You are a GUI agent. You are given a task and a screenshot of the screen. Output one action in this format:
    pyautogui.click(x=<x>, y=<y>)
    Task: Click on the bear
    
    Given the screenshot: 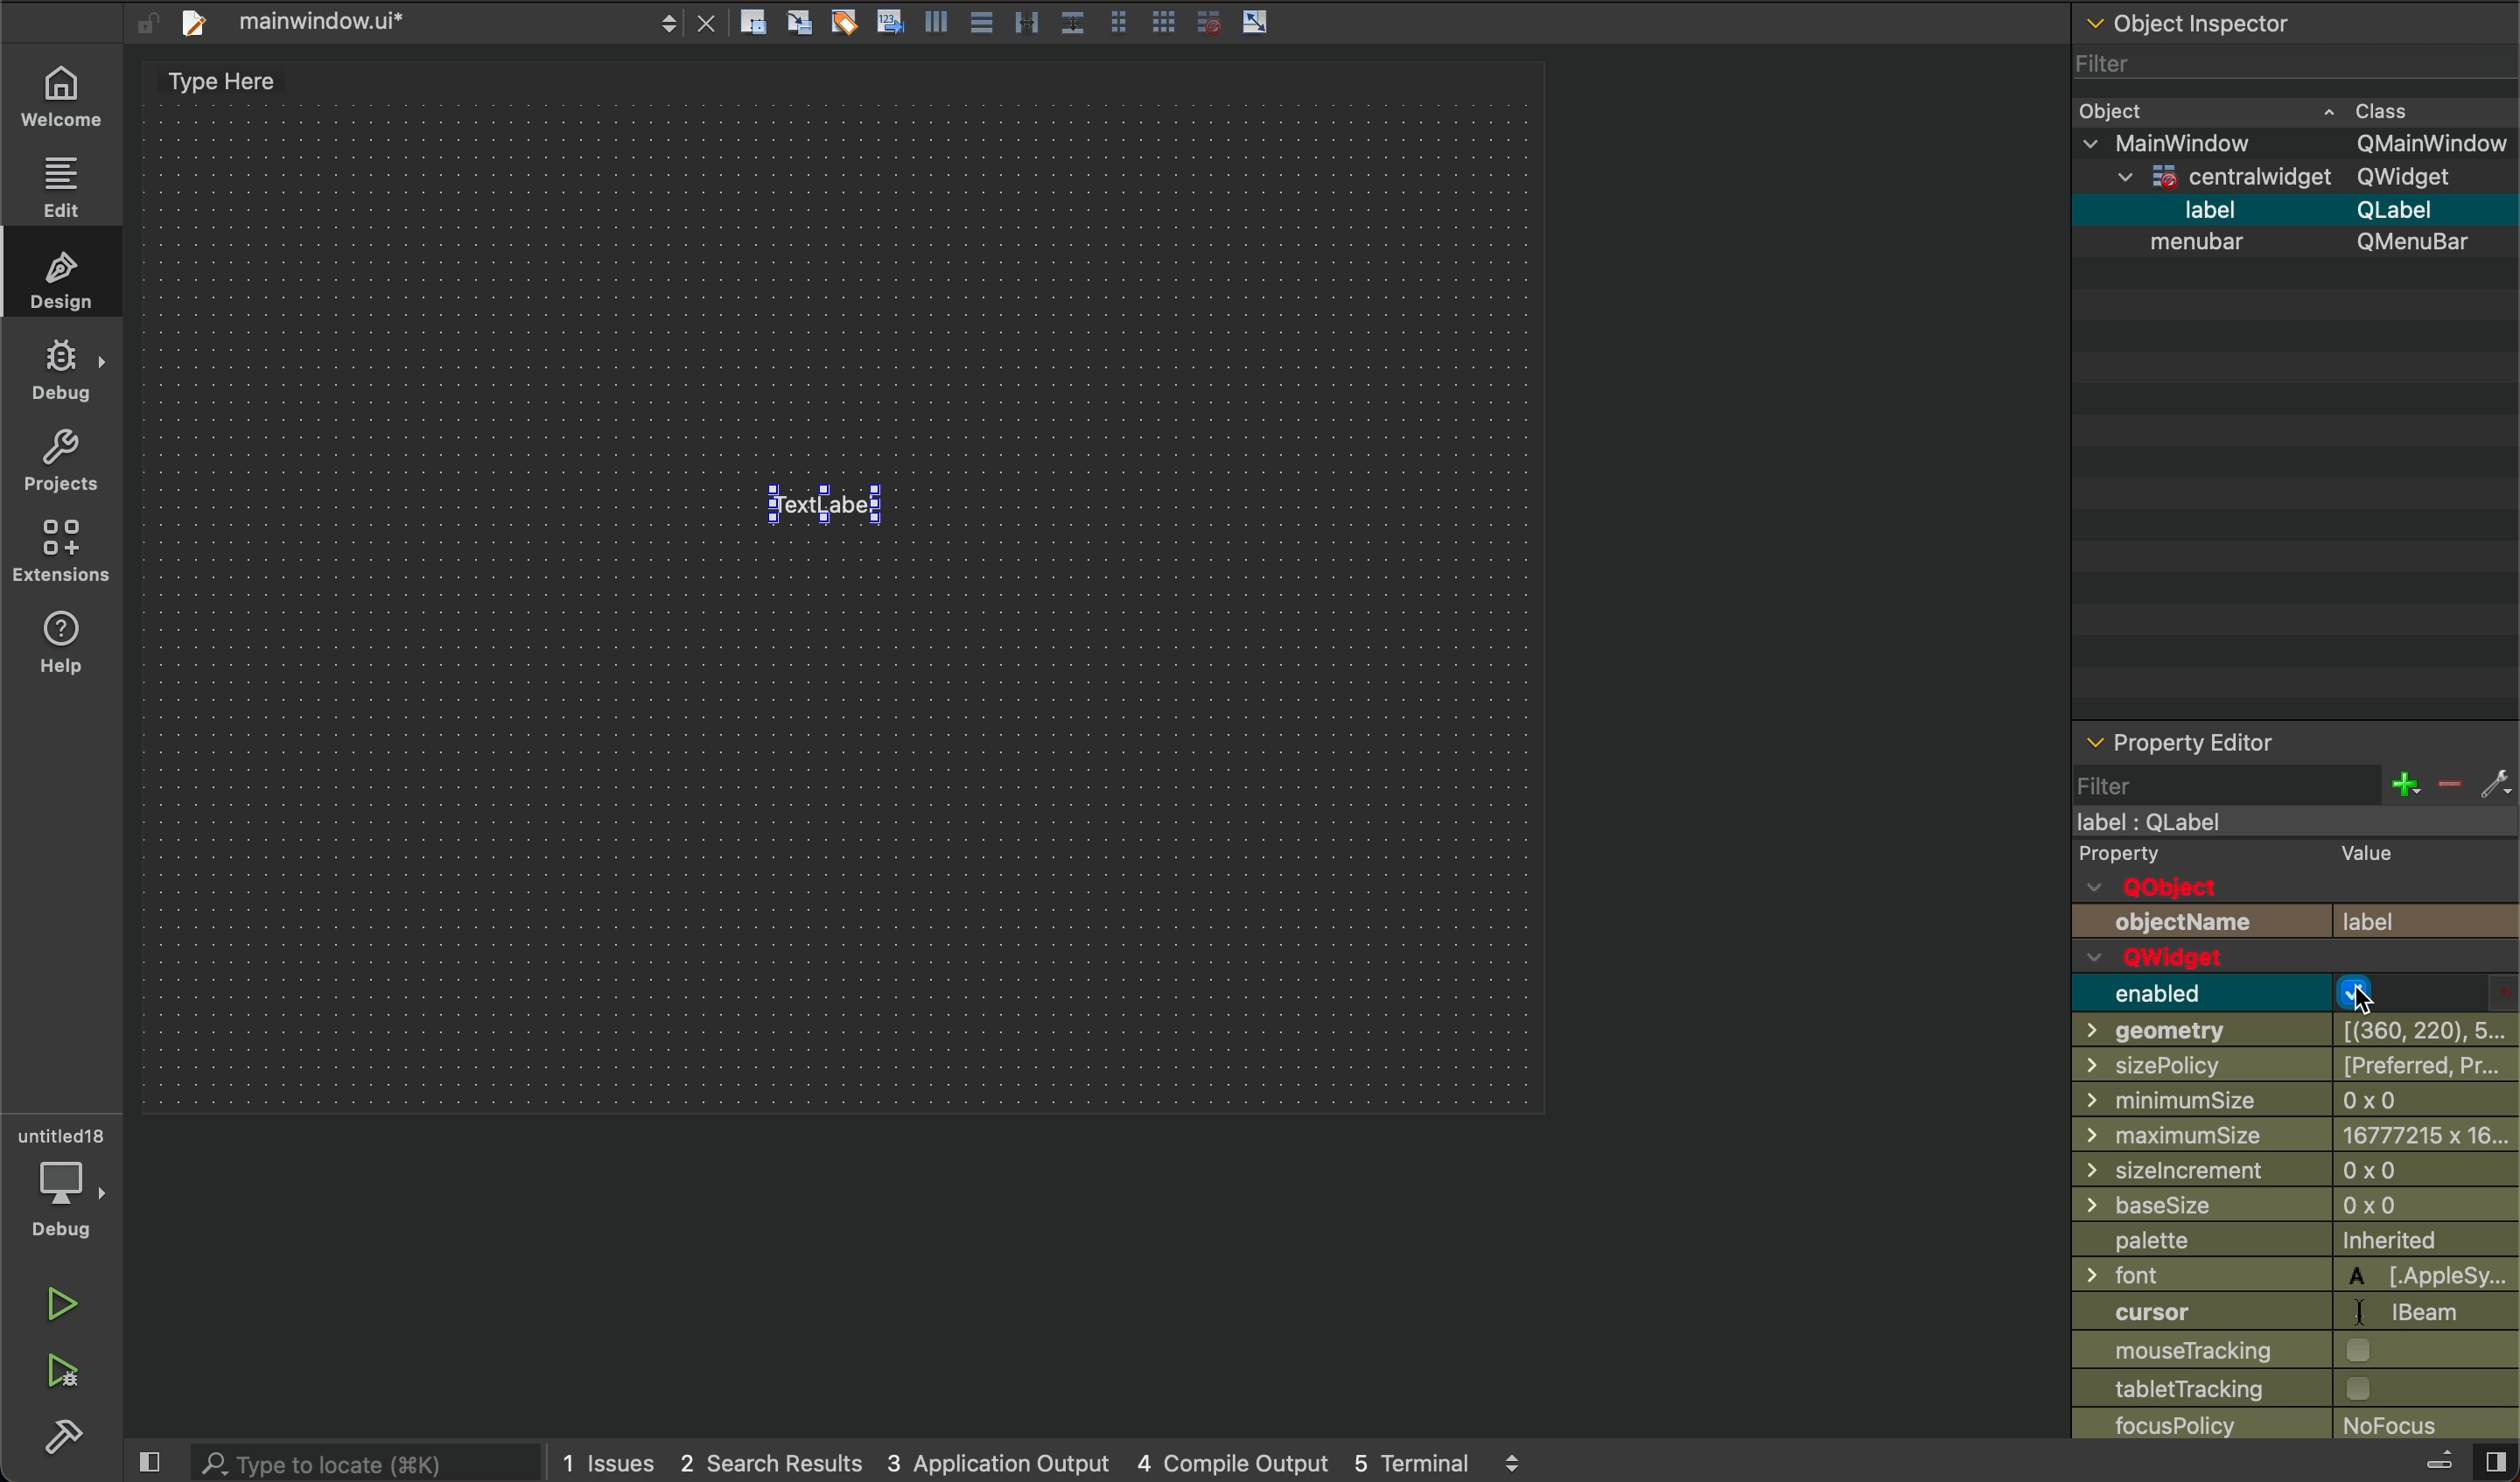 What is the action you would take?
    pyautogui.click(x=2429, y=1311)
    